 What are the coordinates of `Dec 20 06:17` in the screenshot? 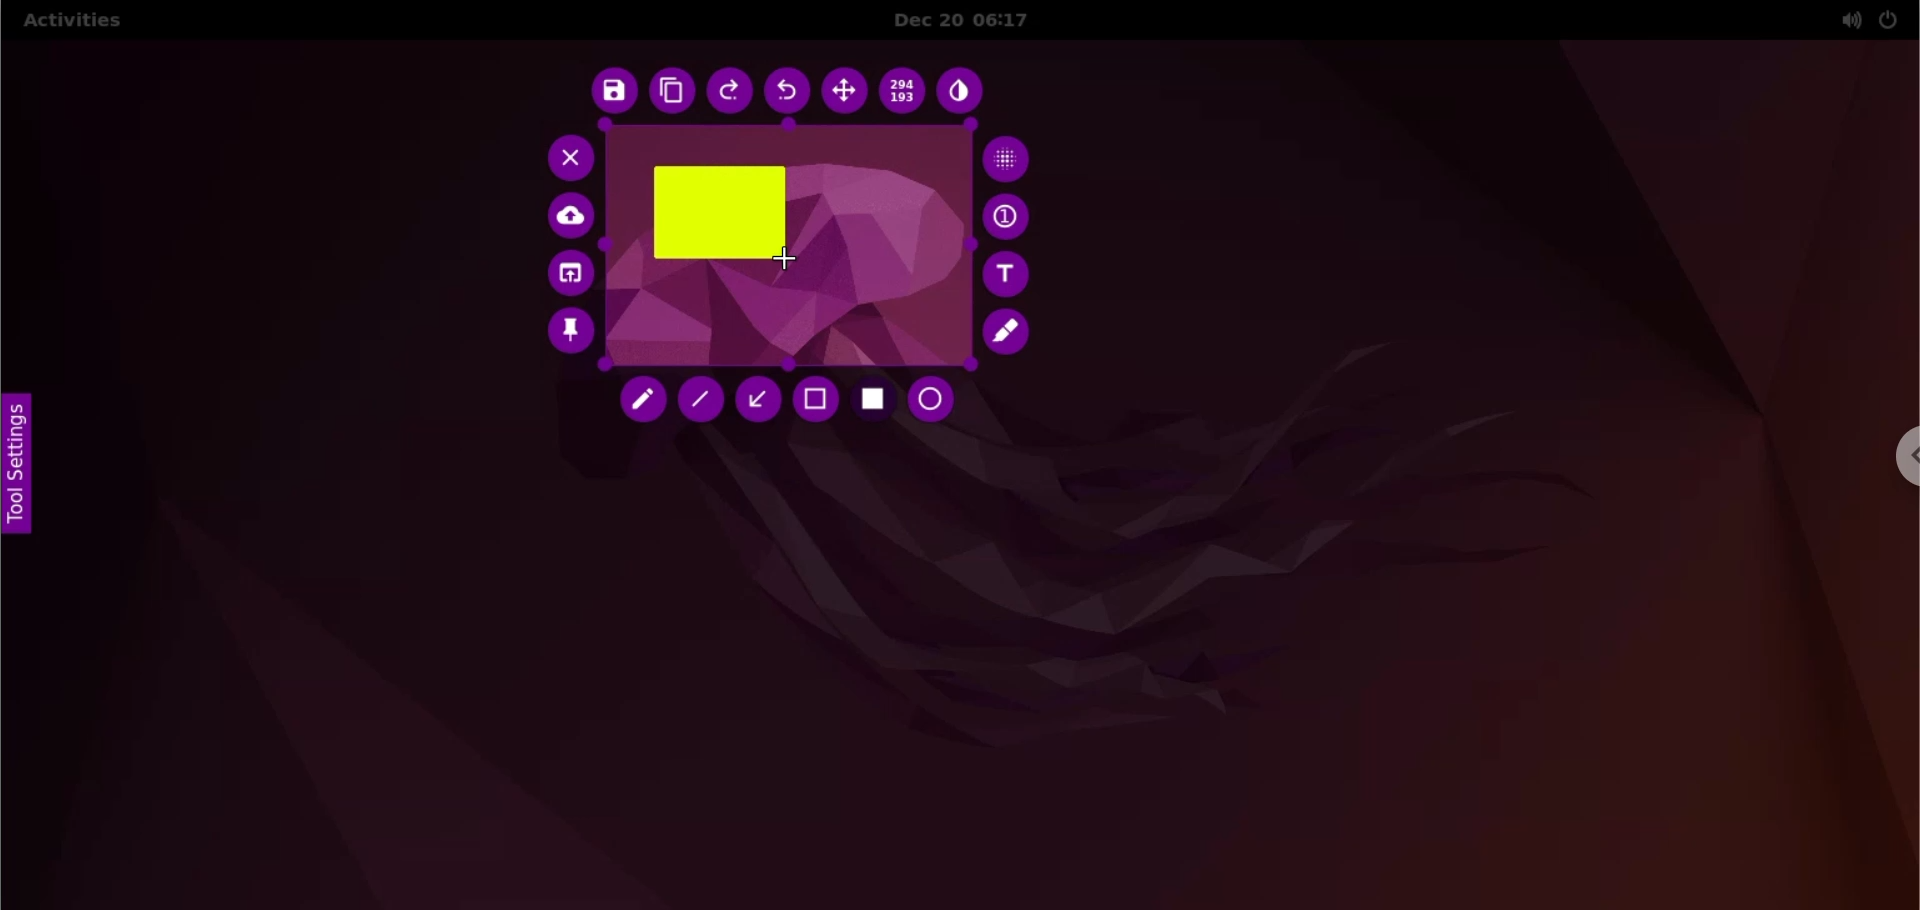 It's located at (976, 20).